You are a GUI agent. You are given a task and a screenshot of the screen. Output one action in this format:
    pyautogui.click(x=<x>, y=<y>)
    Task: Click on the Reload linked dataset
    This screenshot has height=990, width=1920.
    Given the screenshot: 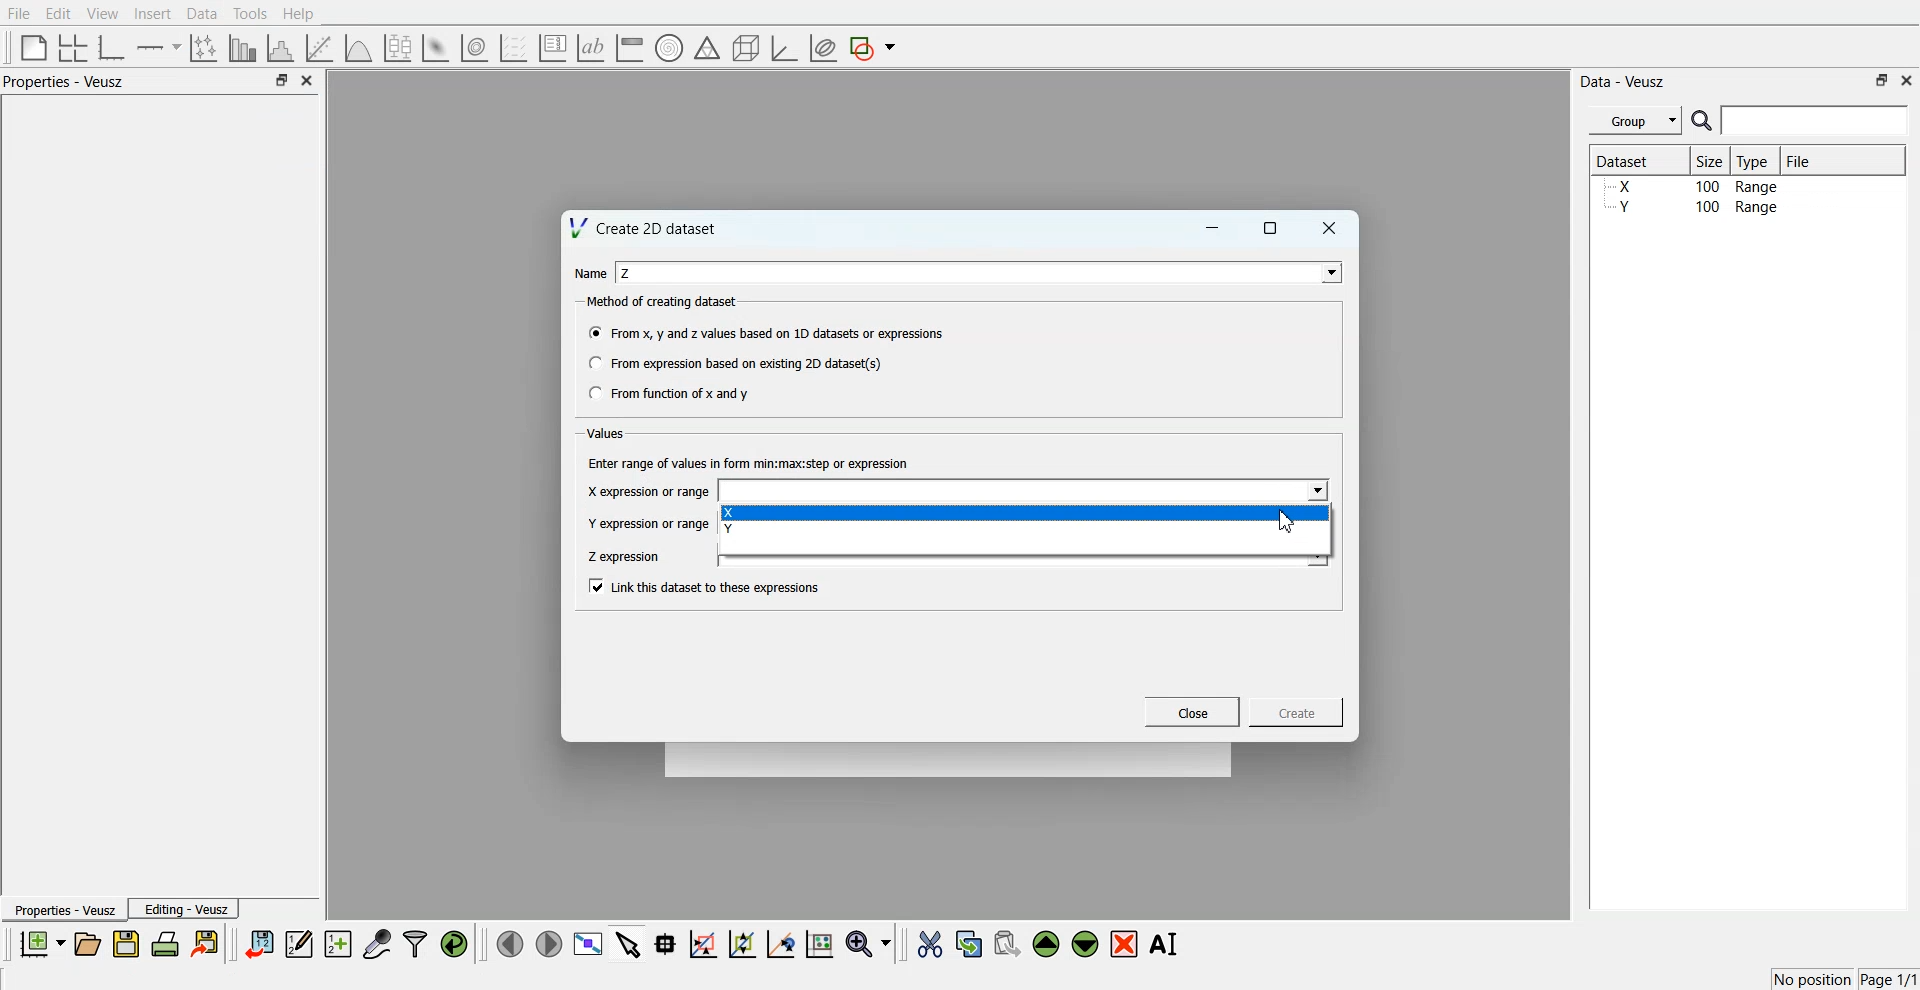 What is the action you would take?
    pyautogui.click(x=454, y=944)
    